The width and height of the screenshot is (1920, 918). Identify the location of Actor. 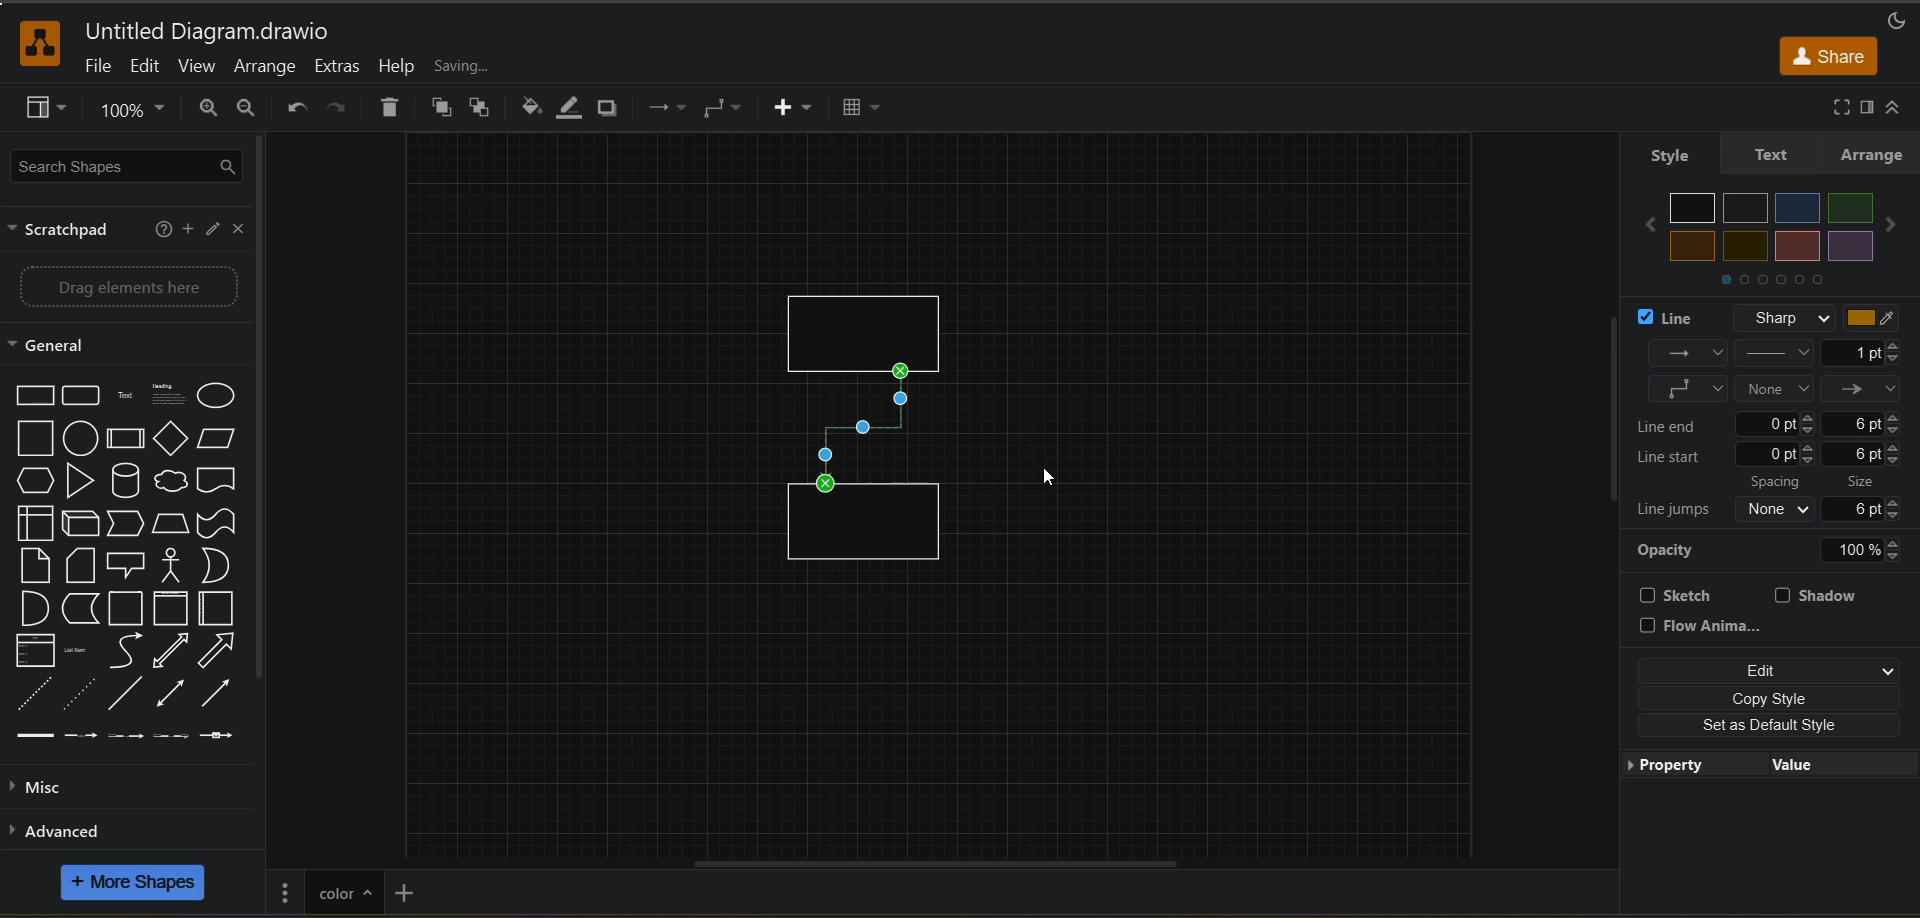
(176, 565).